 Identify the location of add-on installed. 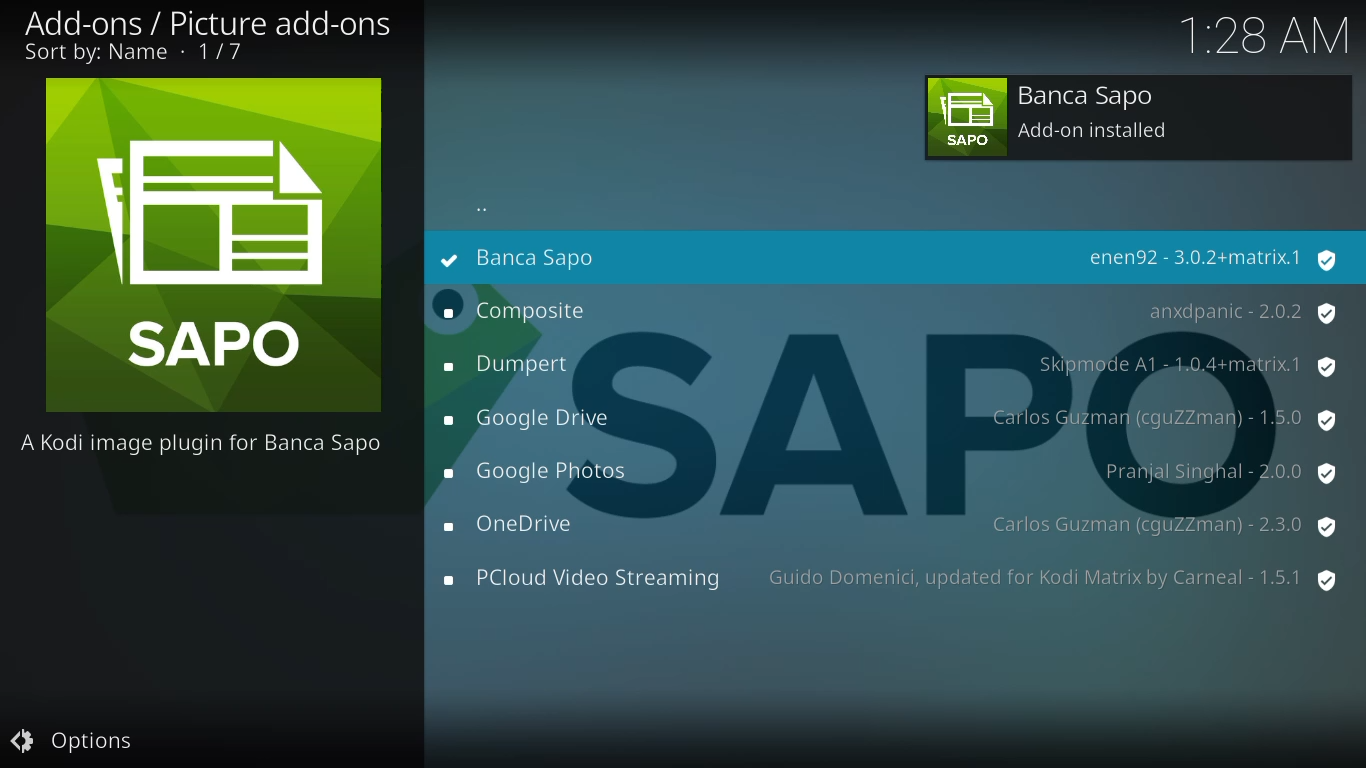
(1138, 118).